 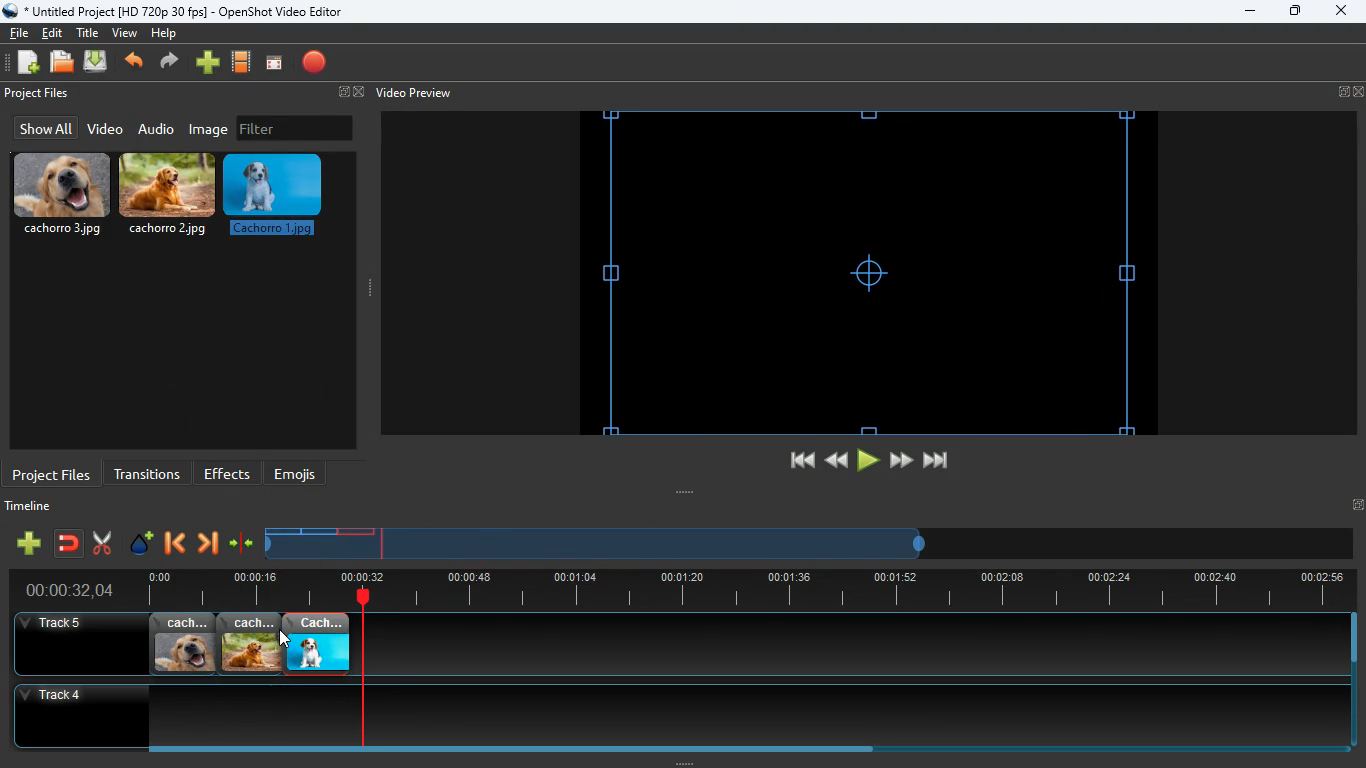 I want to click on Vertical slide bar, so click(x=1354, y=680).